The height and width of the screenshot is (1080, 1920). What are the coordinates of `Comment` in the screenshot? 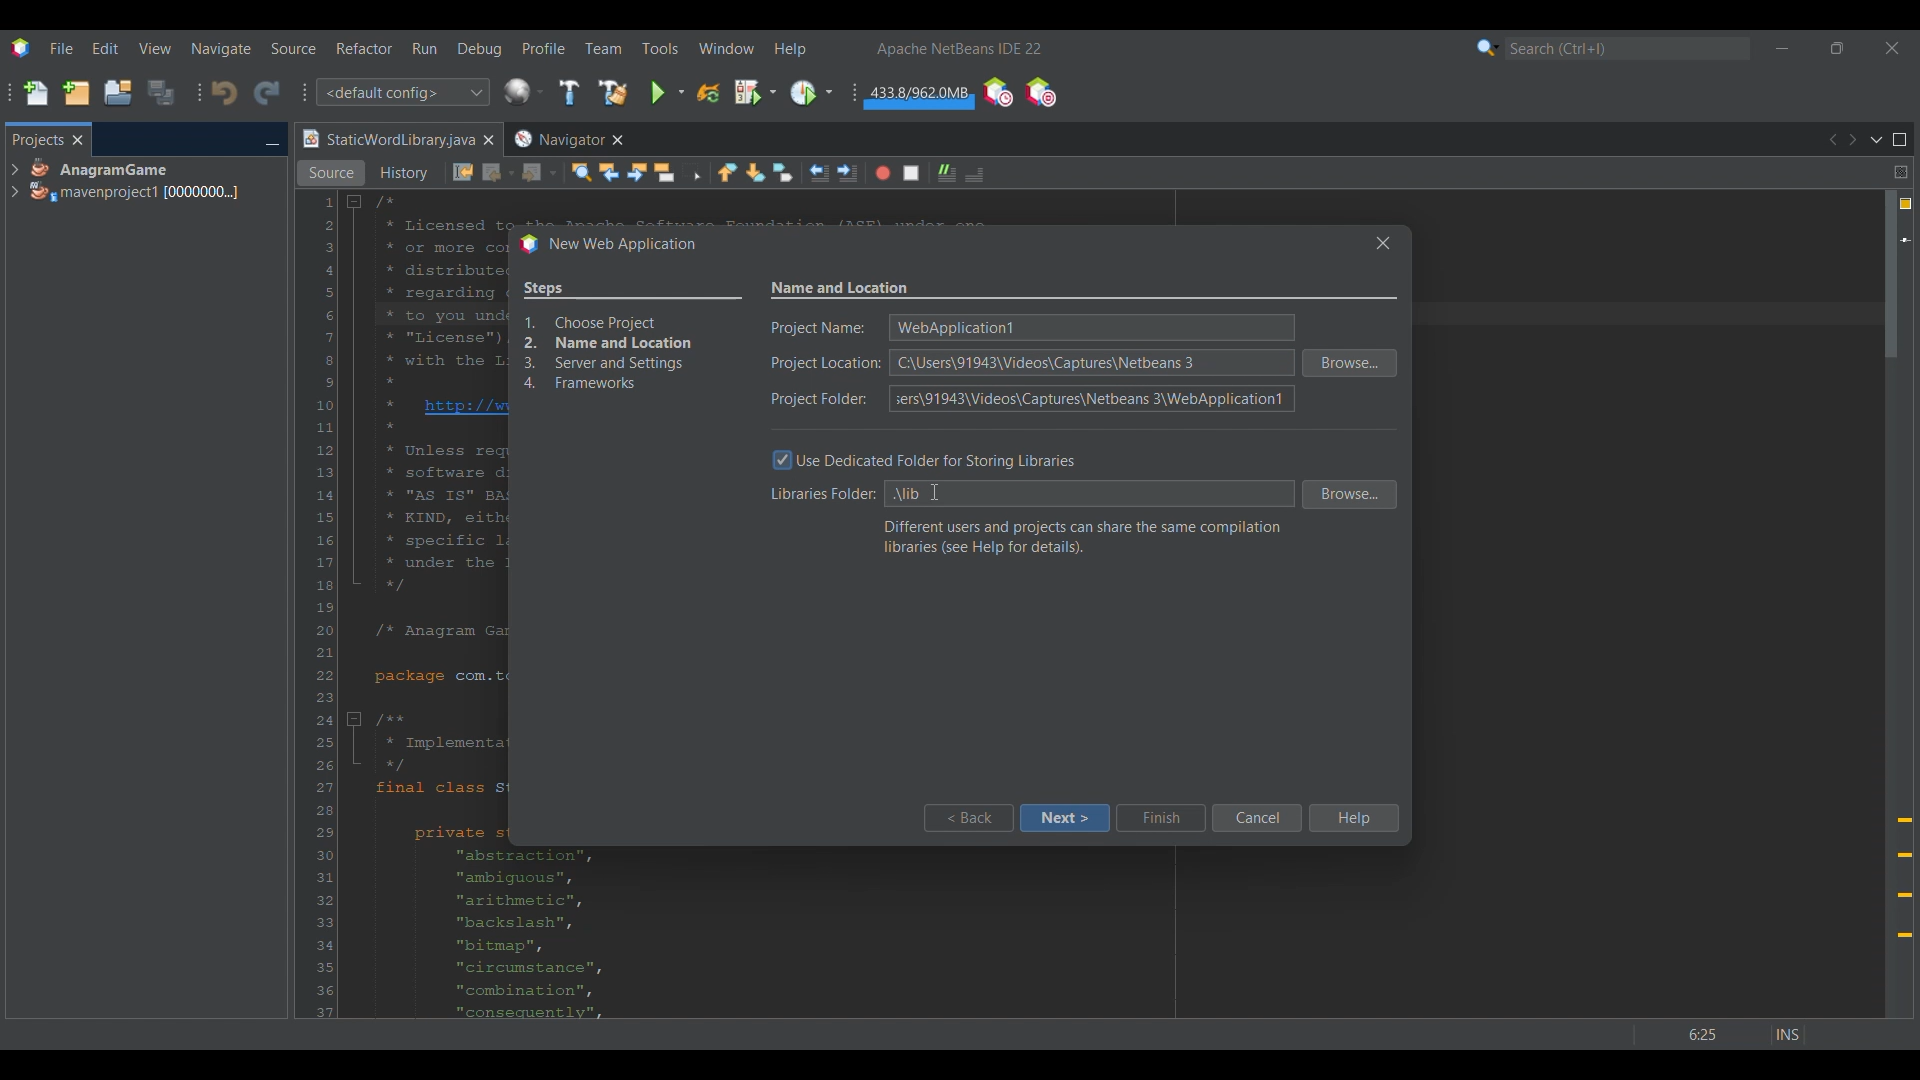 It's located at (974, 174).